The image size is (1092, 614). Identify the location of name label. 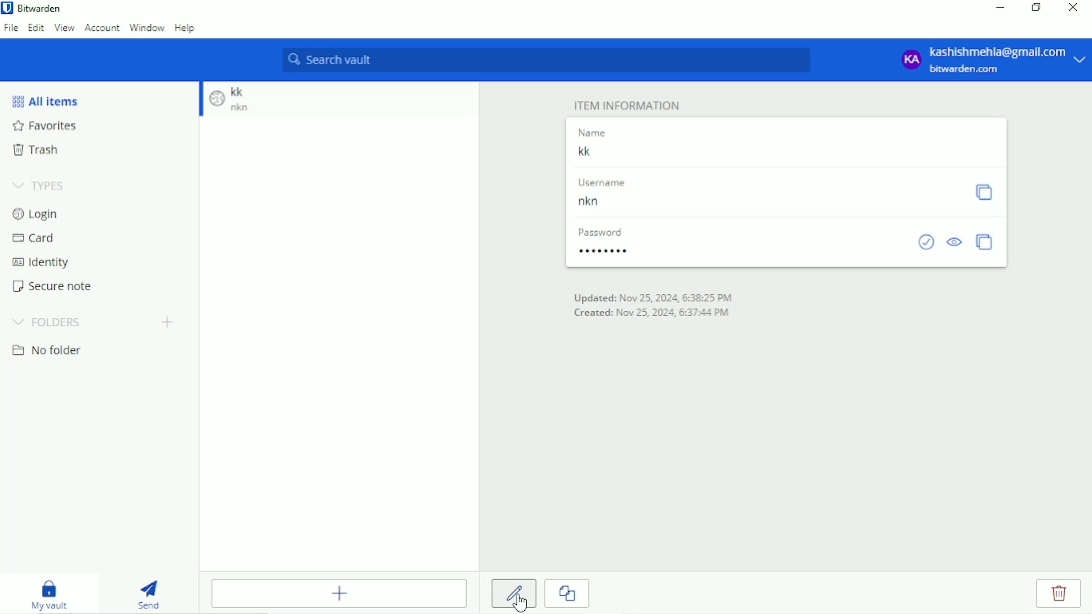
(596, 132).